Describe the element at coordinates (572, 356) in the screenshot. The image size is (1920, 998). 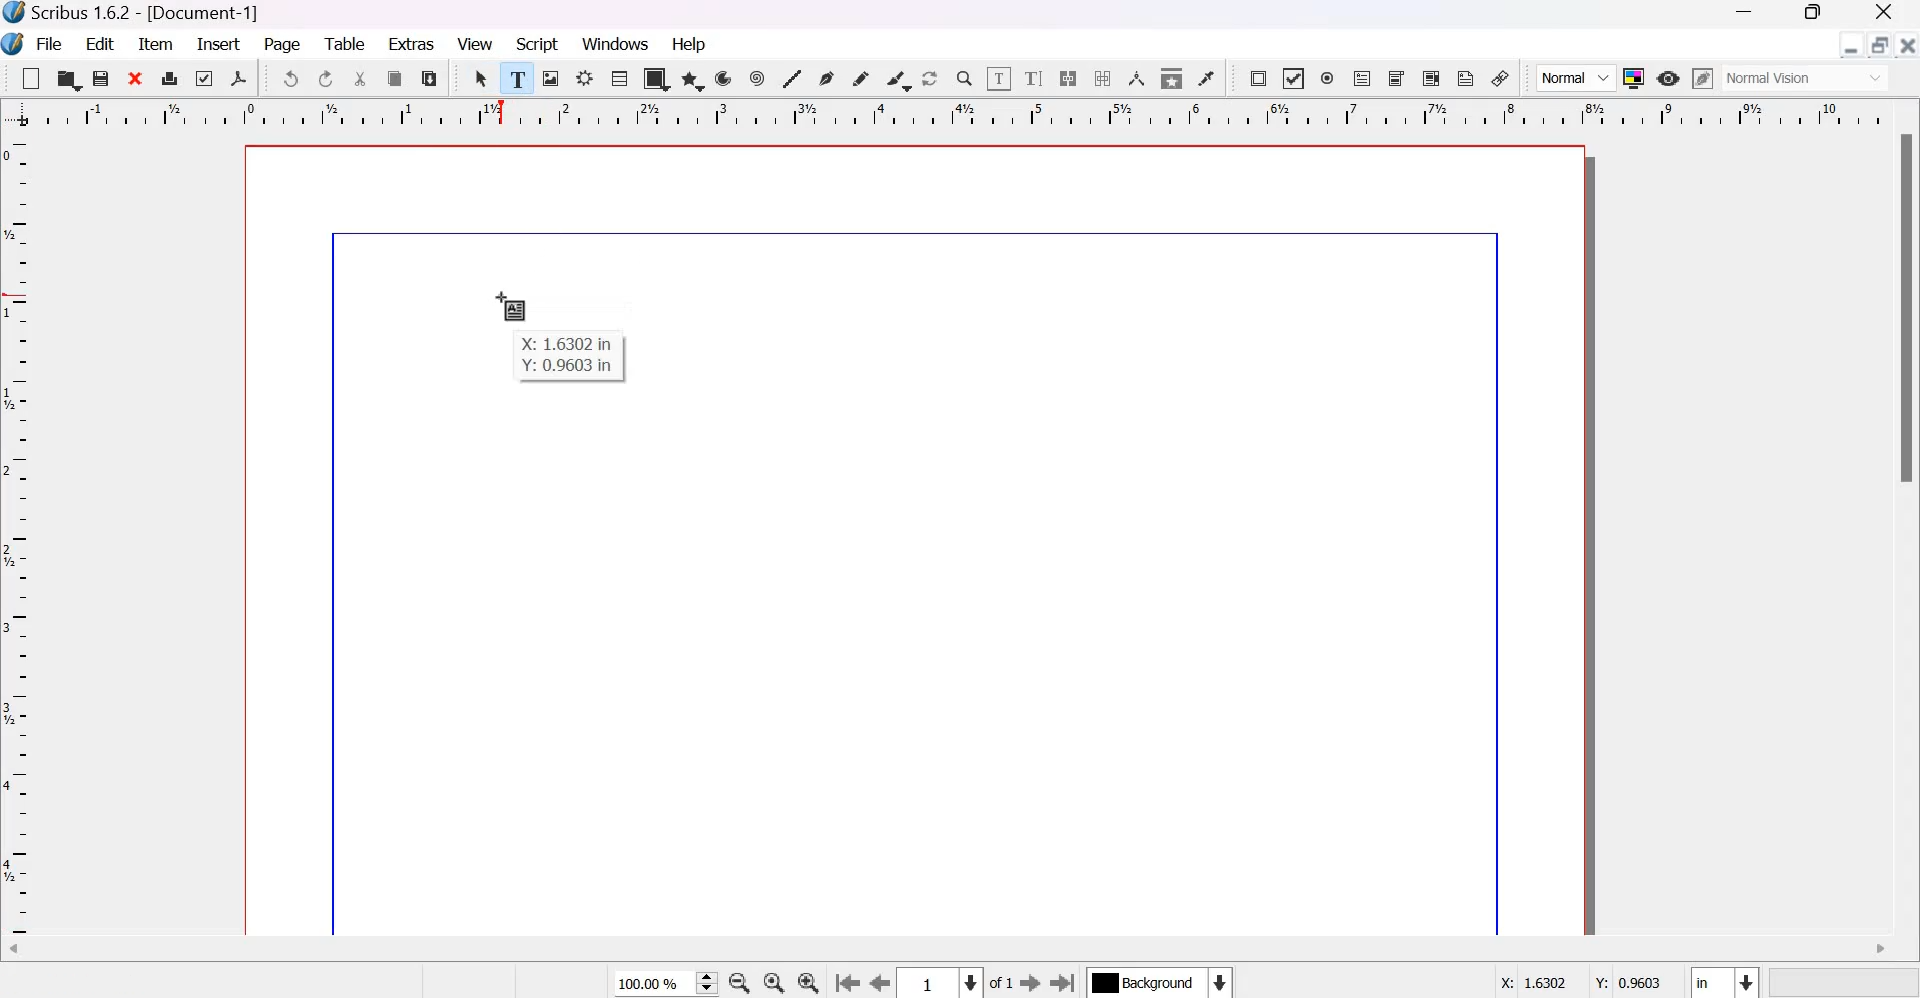
I see `X: 1.6302 in Y: 0.9603 in` at that location.